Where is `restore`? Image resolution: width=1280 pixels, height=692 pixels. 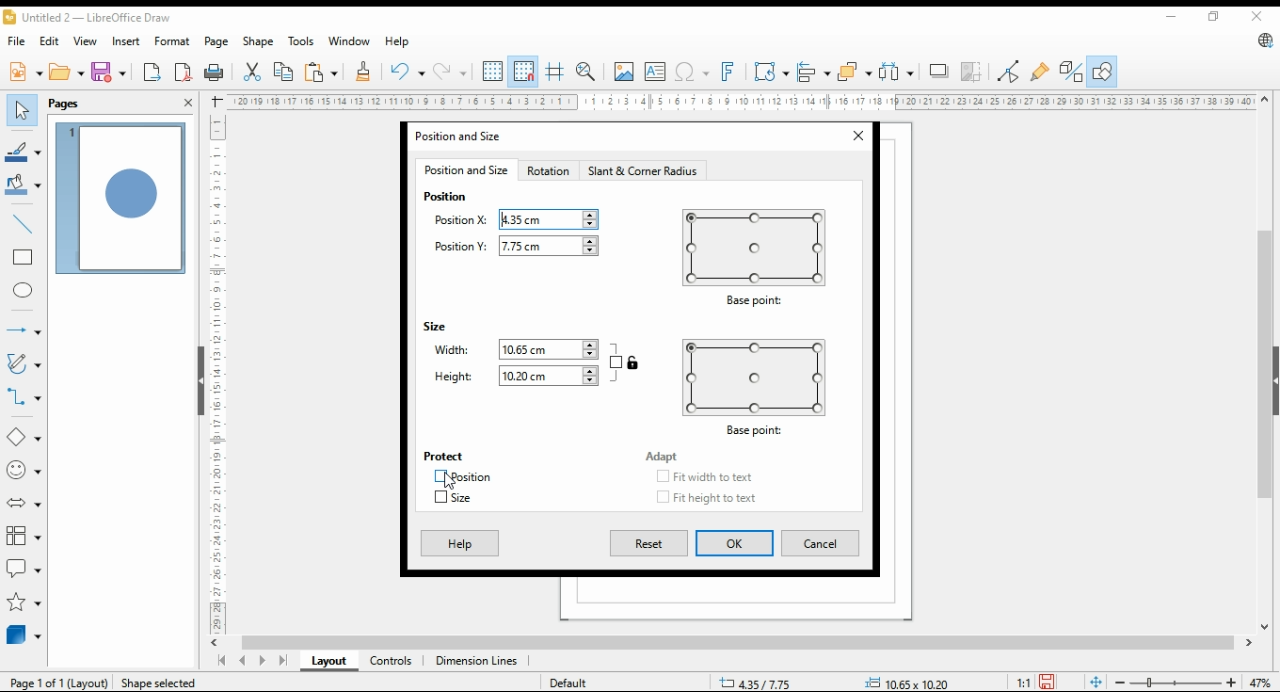 restore is located at coordinates (1218, 17).